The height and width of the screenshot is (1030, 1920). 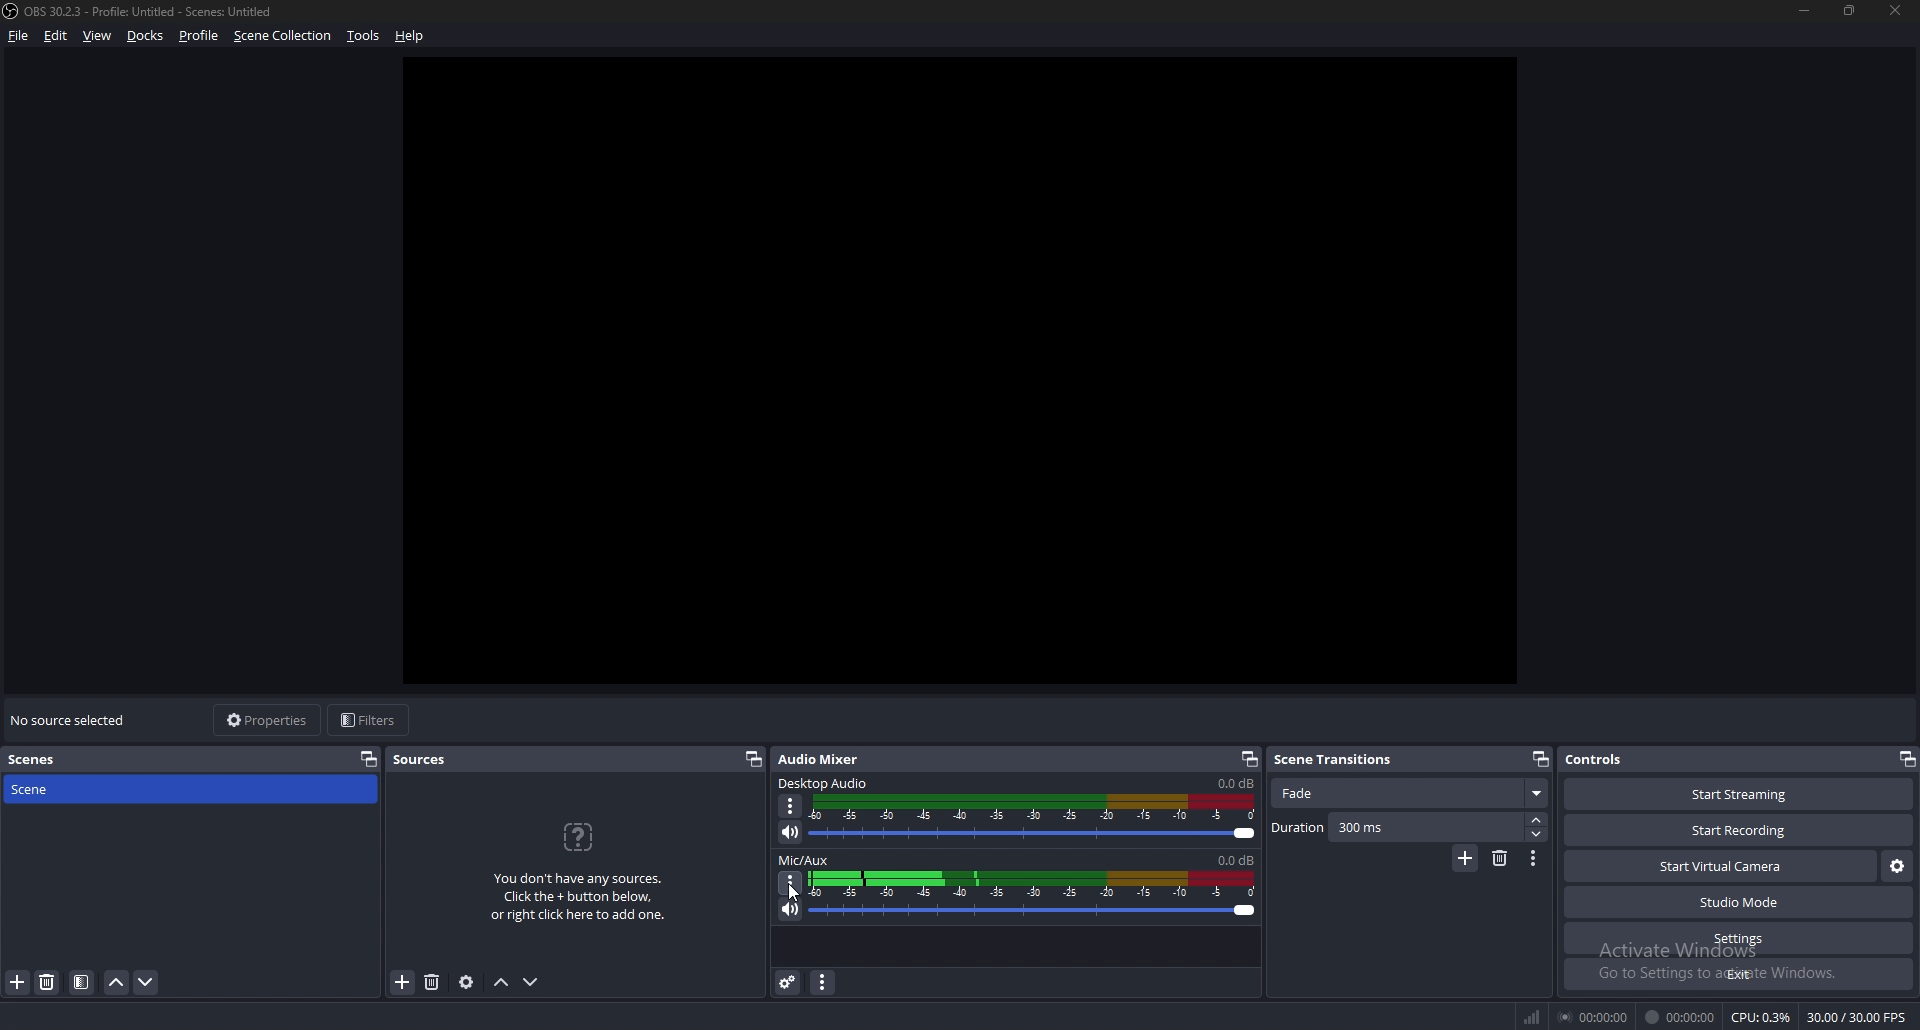 I want to click on pop out, so click(x=1539, y=759).